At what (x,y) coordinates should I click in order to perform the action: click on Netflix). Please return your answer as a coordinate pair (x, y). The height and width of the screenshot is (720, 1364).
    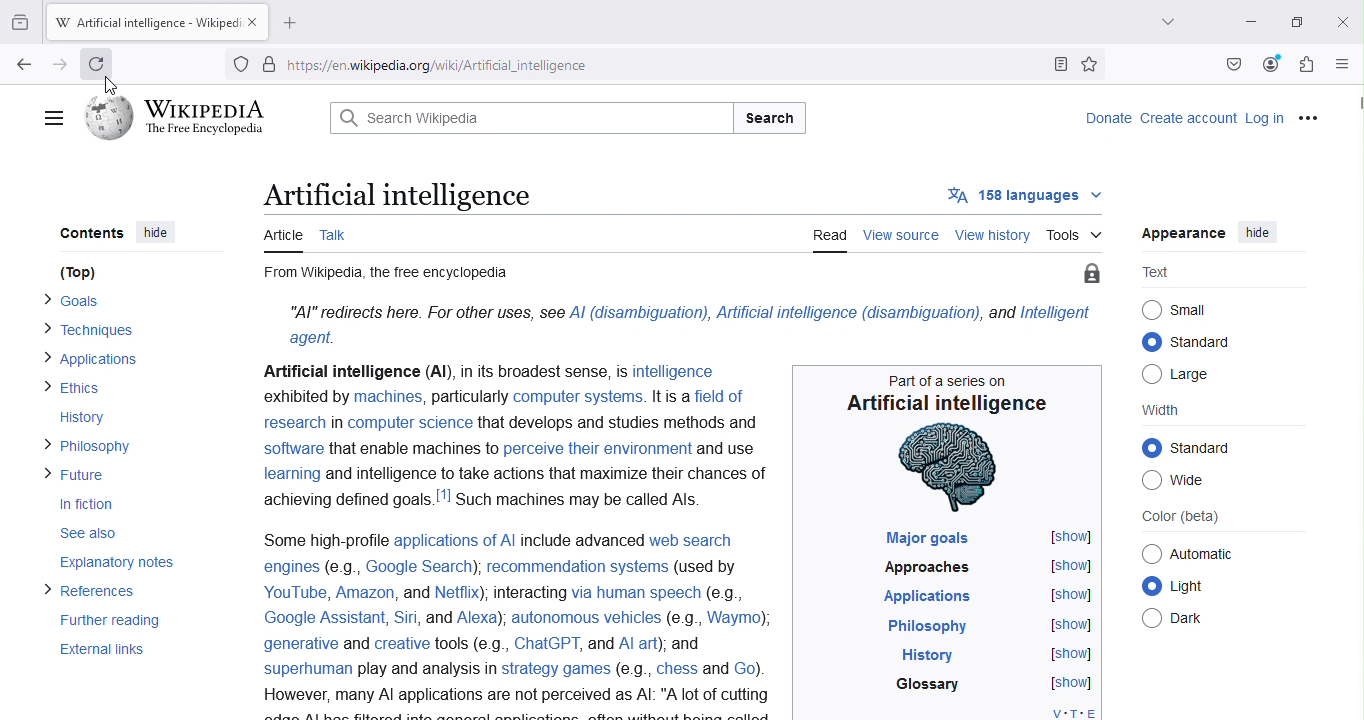
    Looking at the image, I should click on (460, 592).